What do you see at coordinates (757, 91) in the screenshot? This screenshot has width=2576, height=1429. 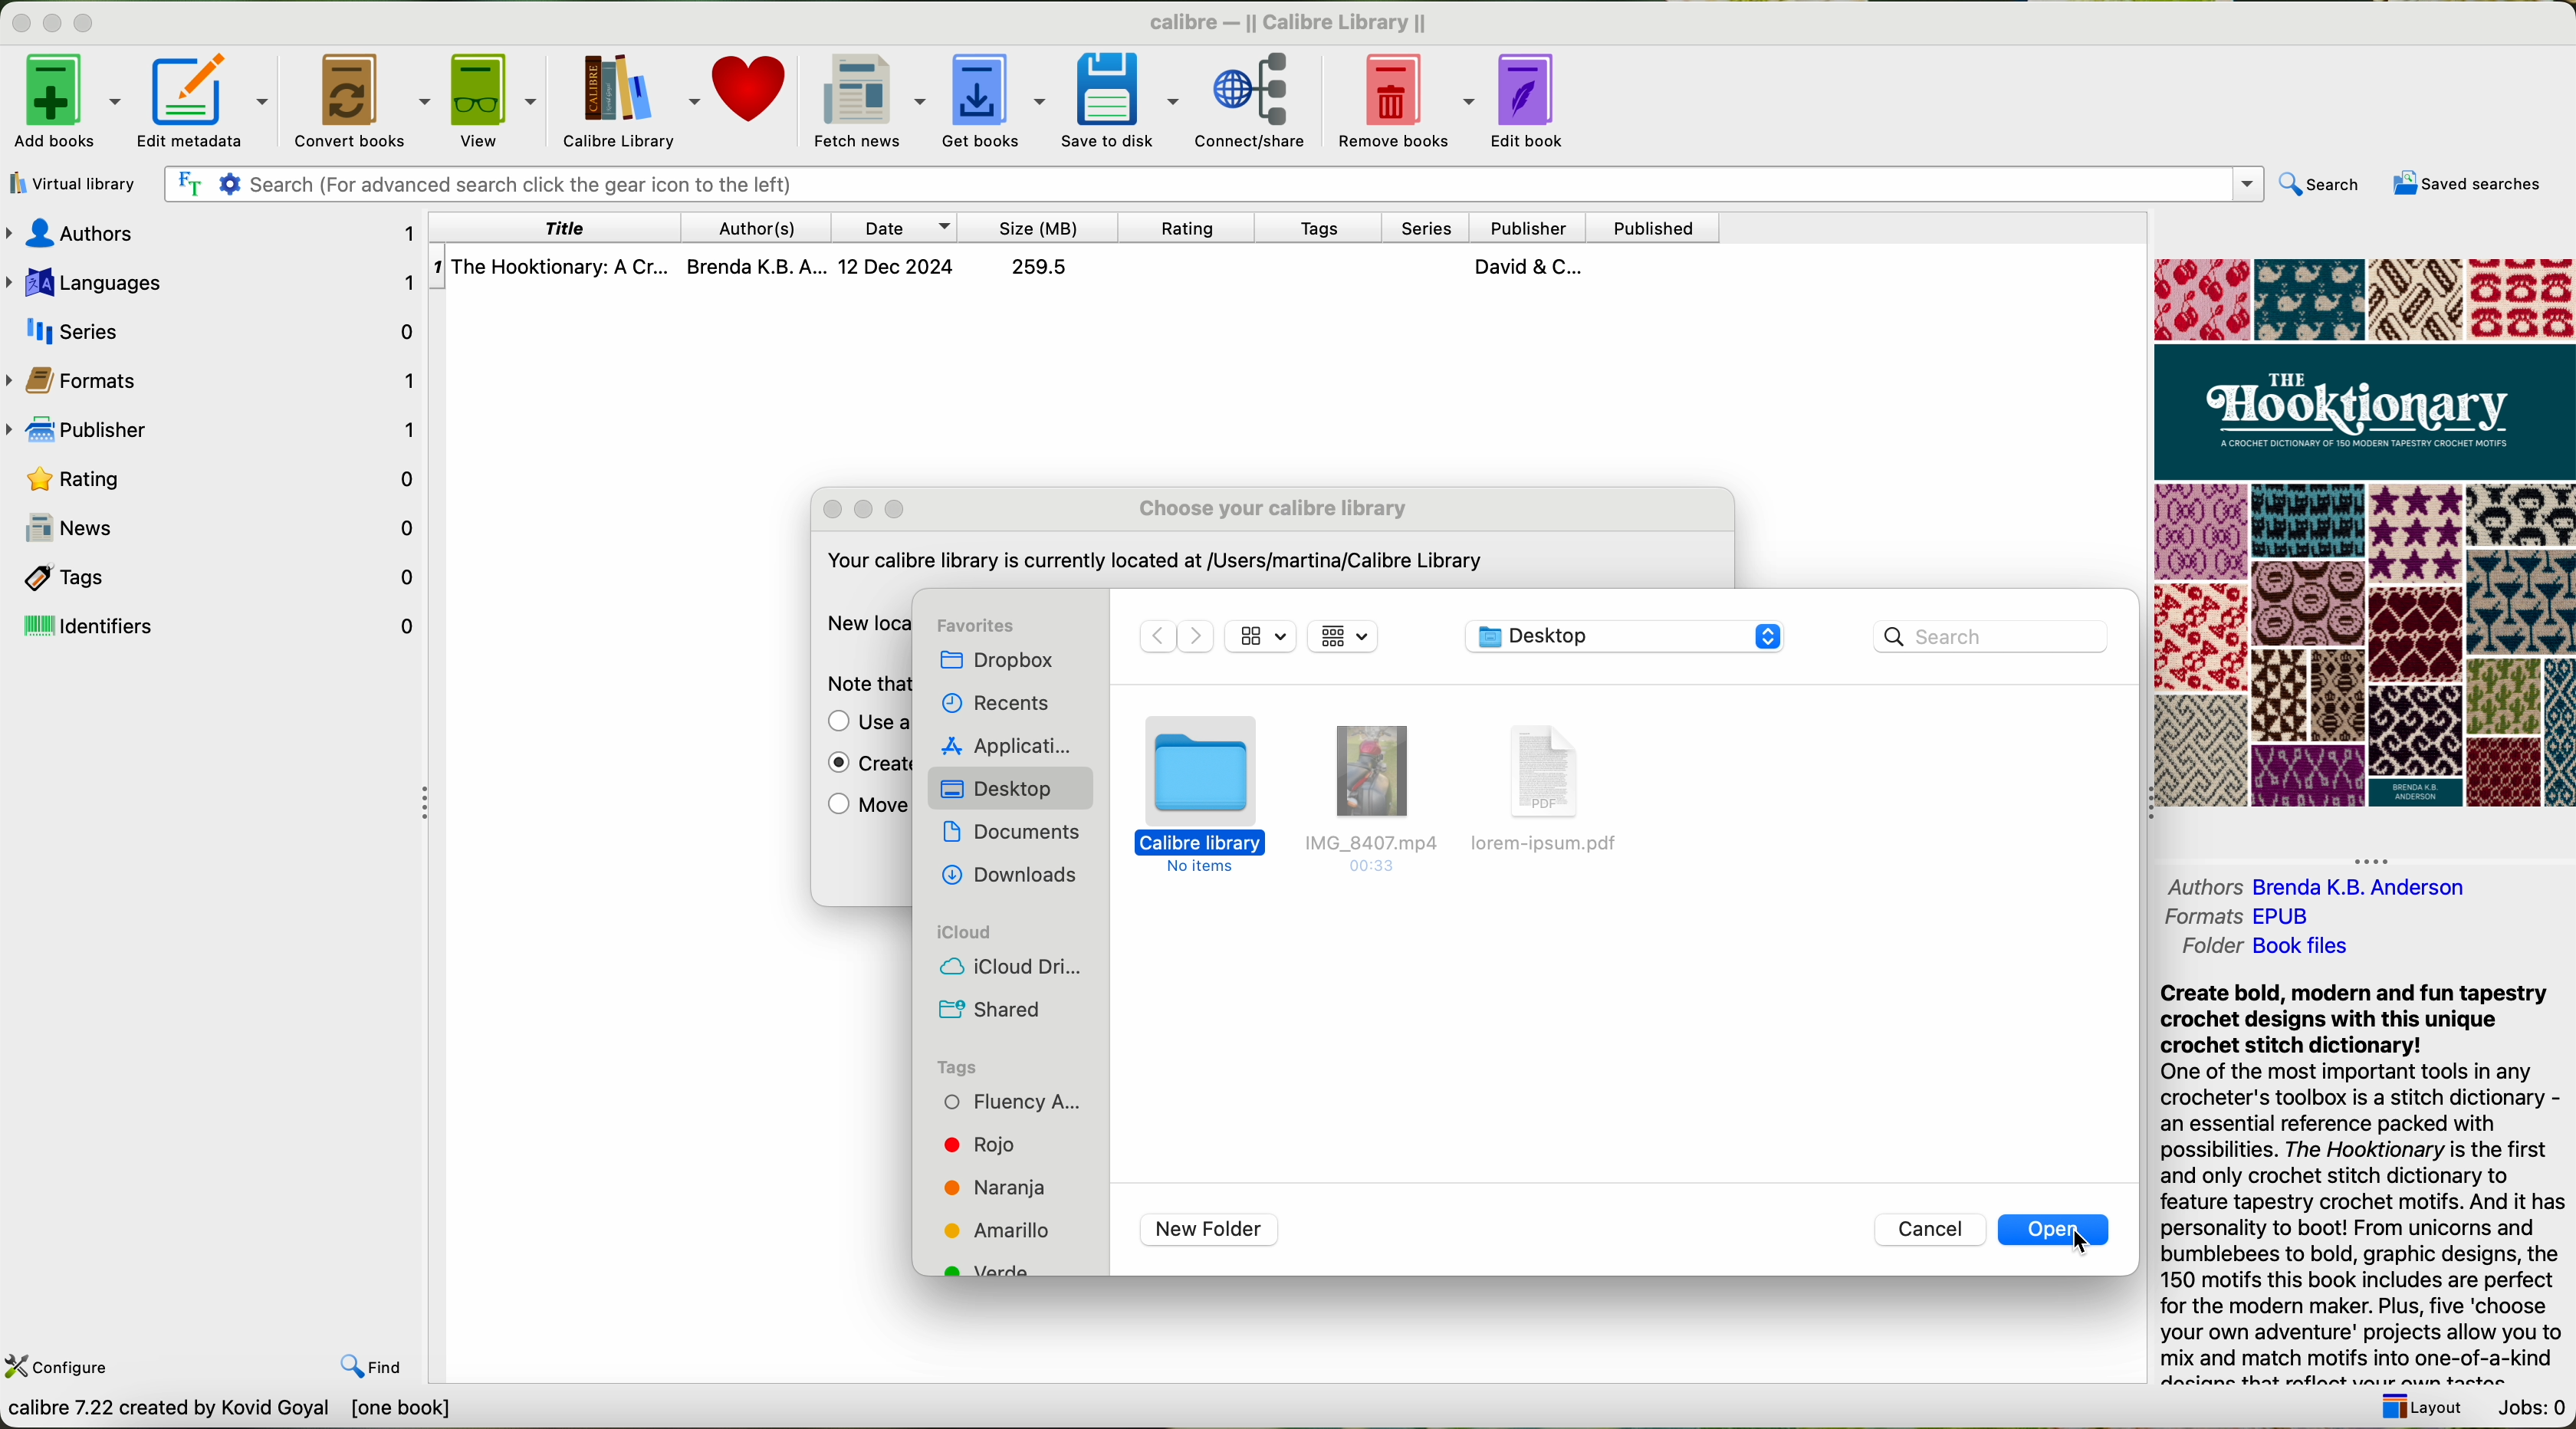 I see `donate` at bounding box center [757, 91].